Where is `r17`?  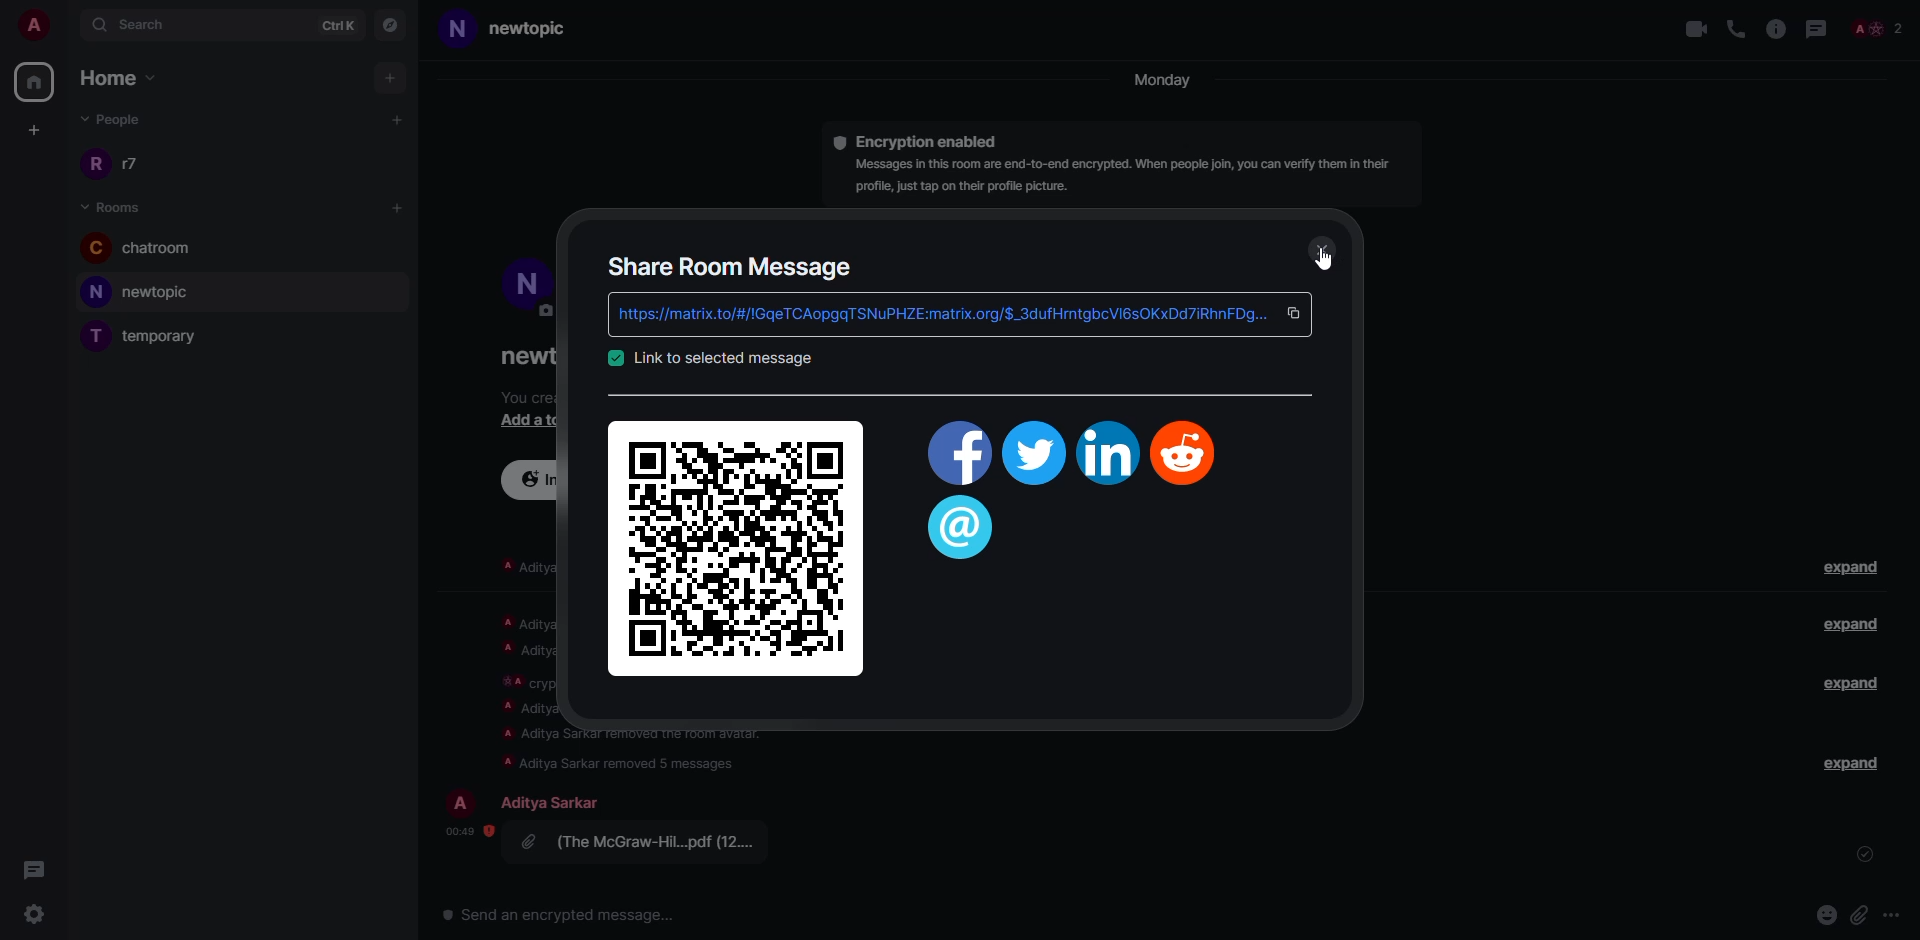
r17 is located at coordinates (114, 162).